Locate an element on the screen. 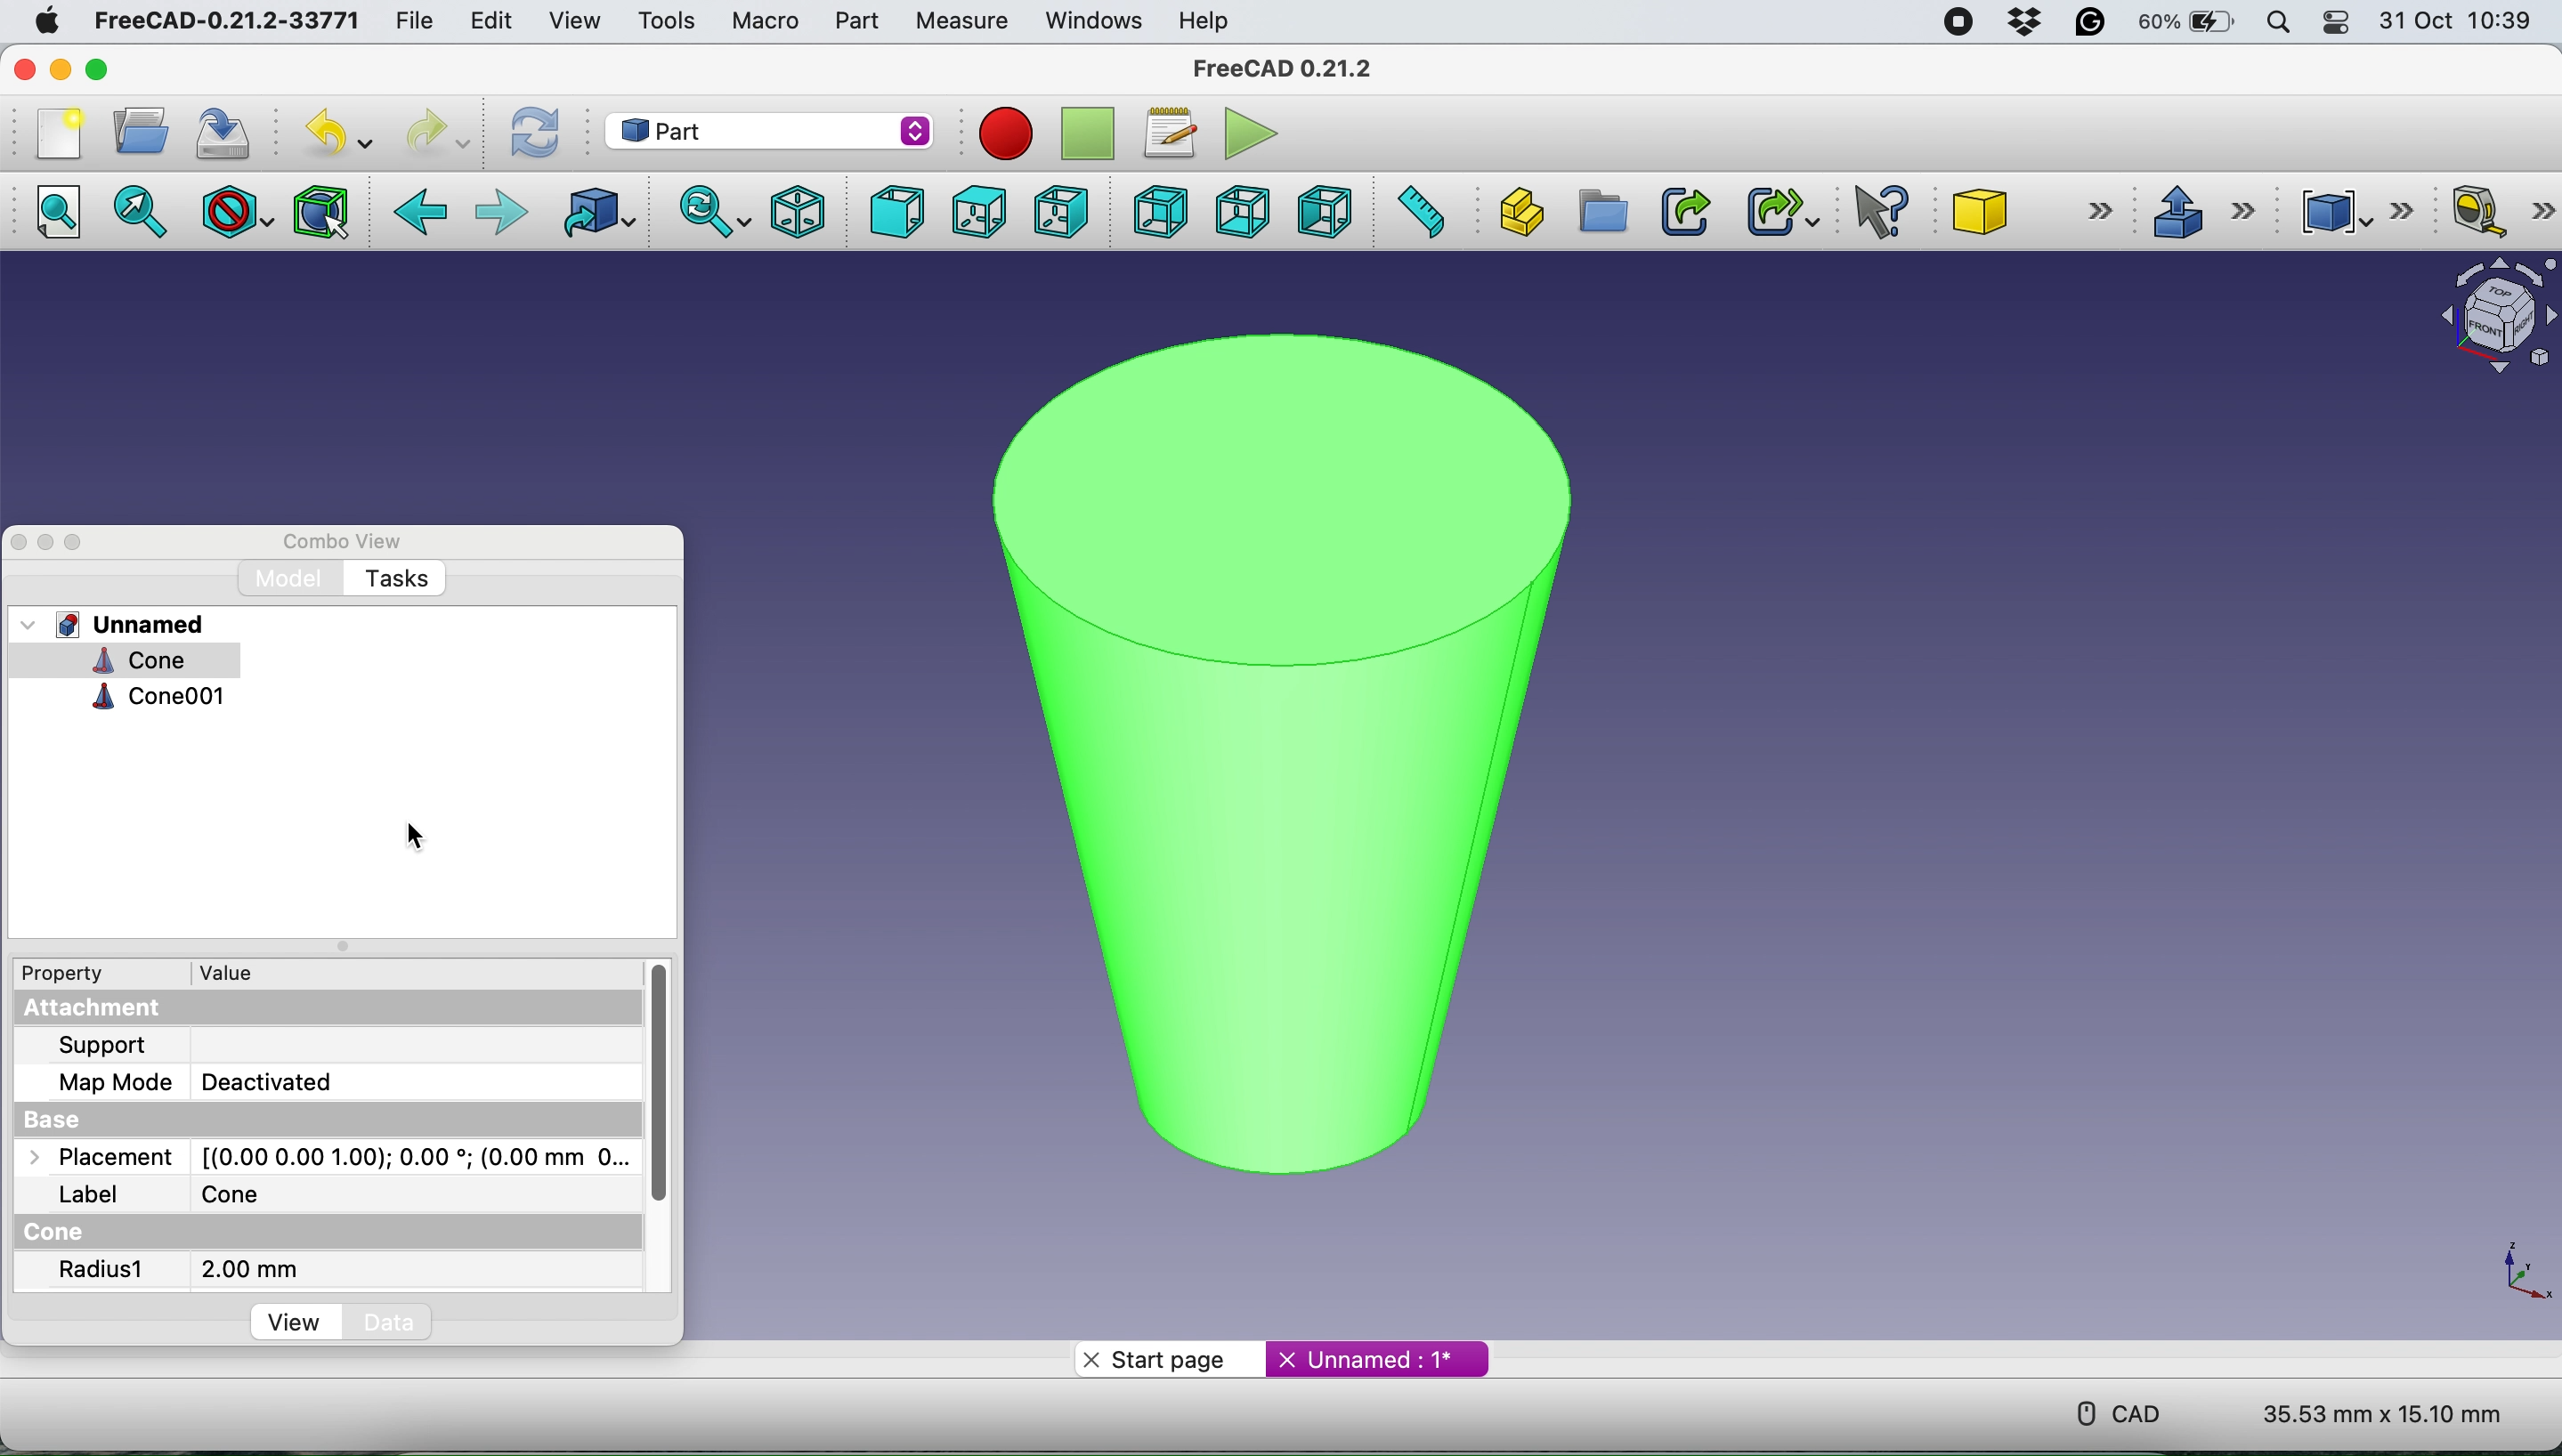  rear is located at coordinates (1157, 214).